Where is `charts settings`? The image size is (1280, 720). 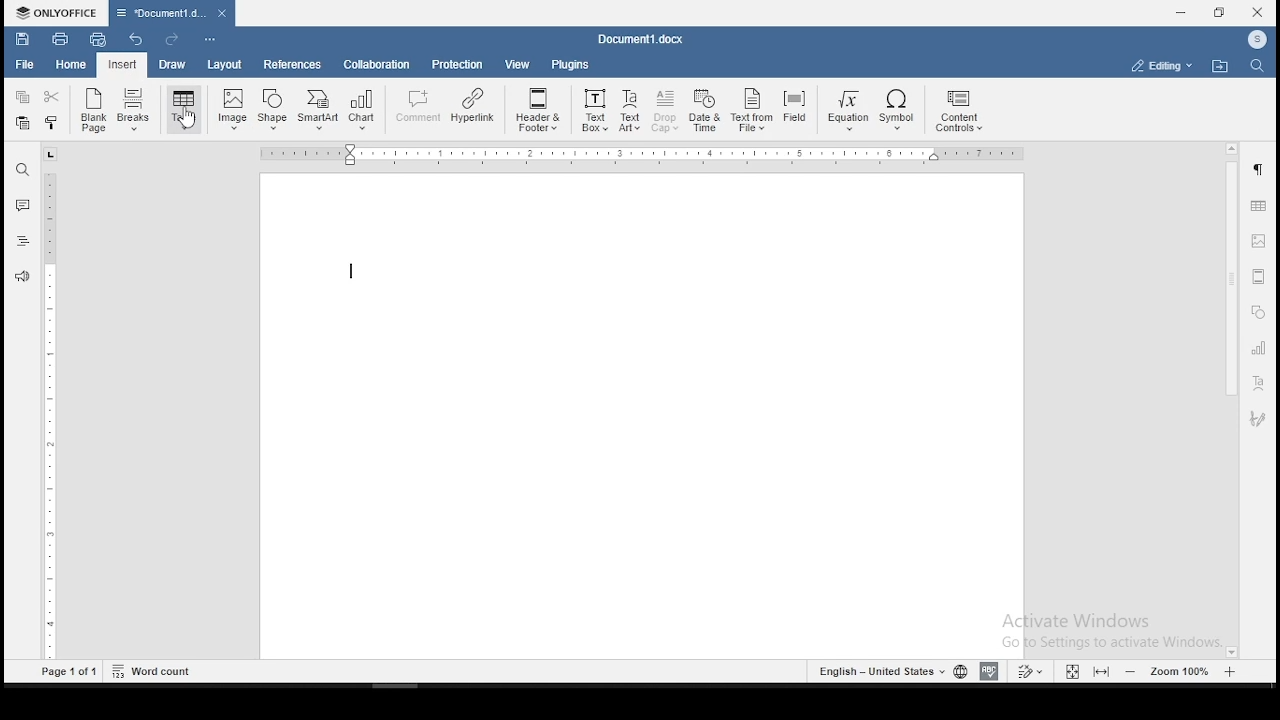
charts settings is located at coordinates (1260, 348).